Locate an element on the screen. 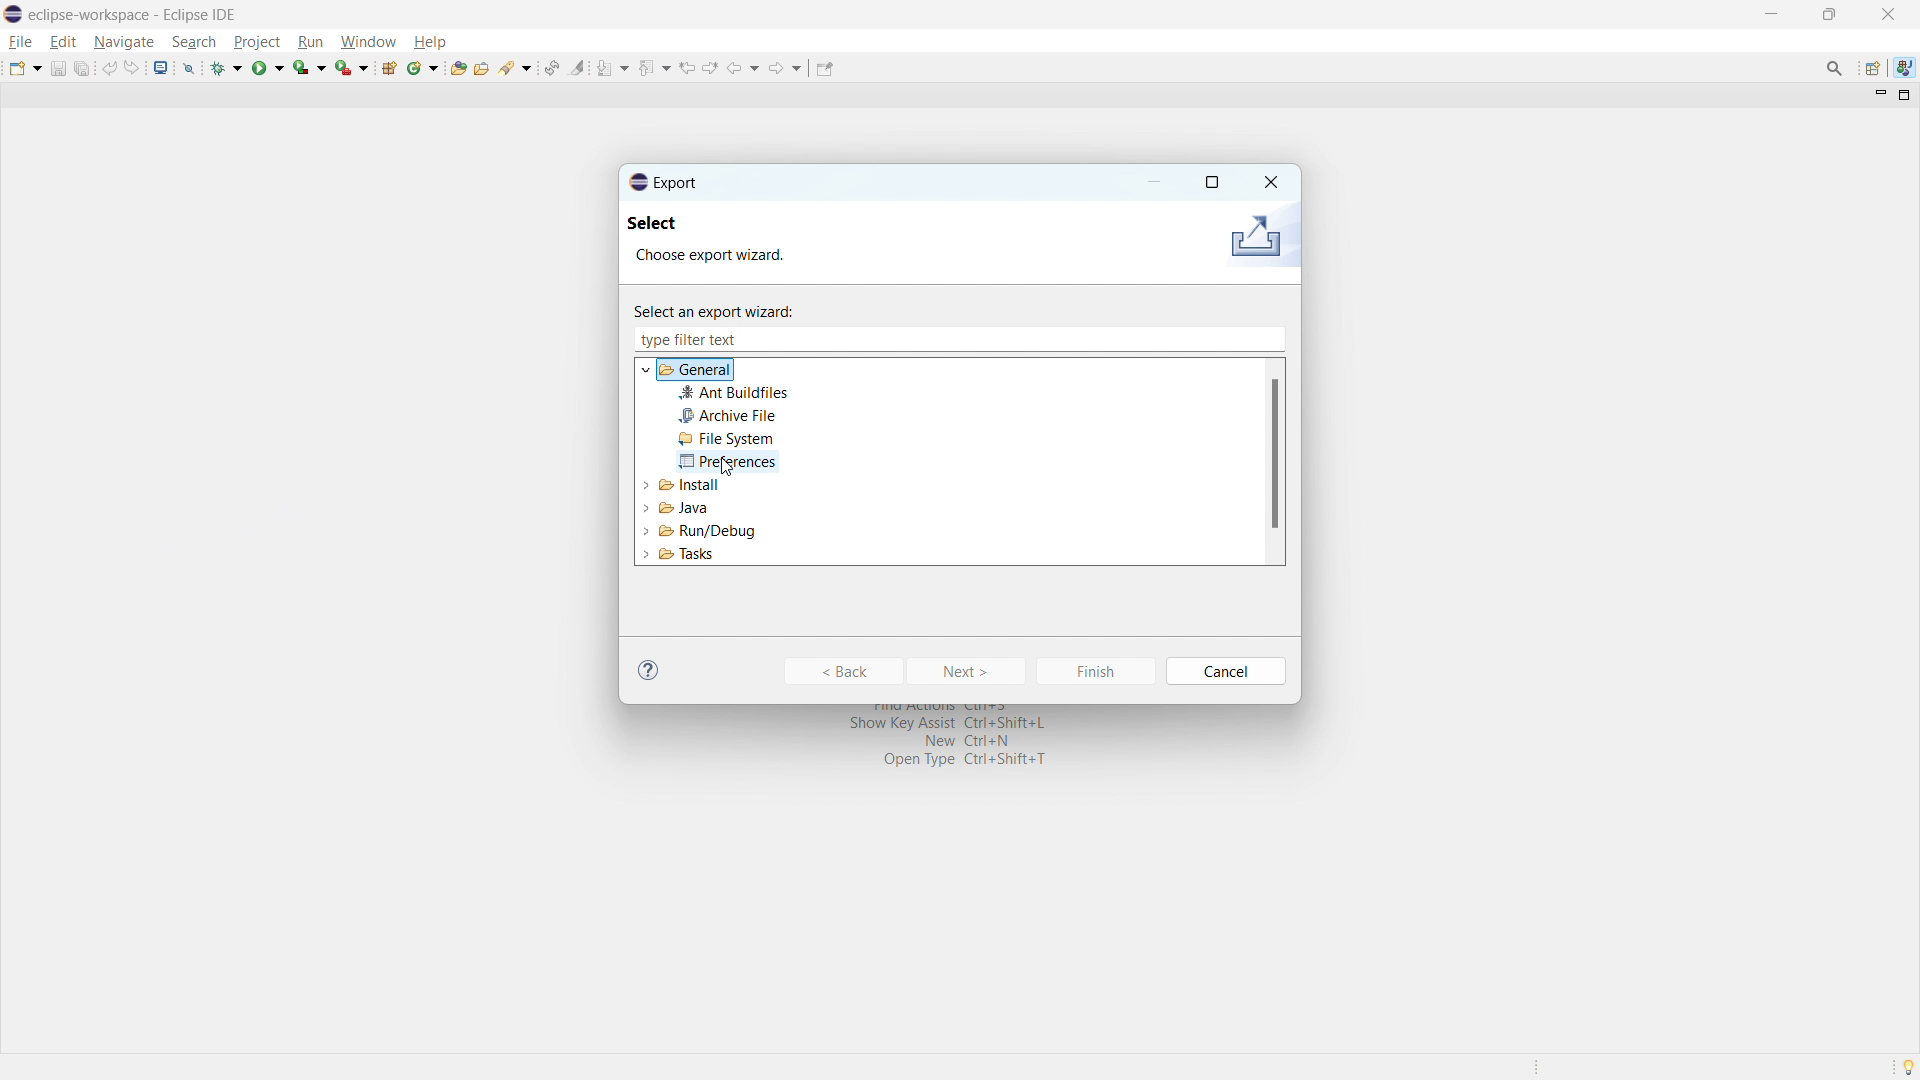 Image resolution: width=1920 pixels, height=1080 pixels. maximize dialogbox is located at coordinates (1211, 183).